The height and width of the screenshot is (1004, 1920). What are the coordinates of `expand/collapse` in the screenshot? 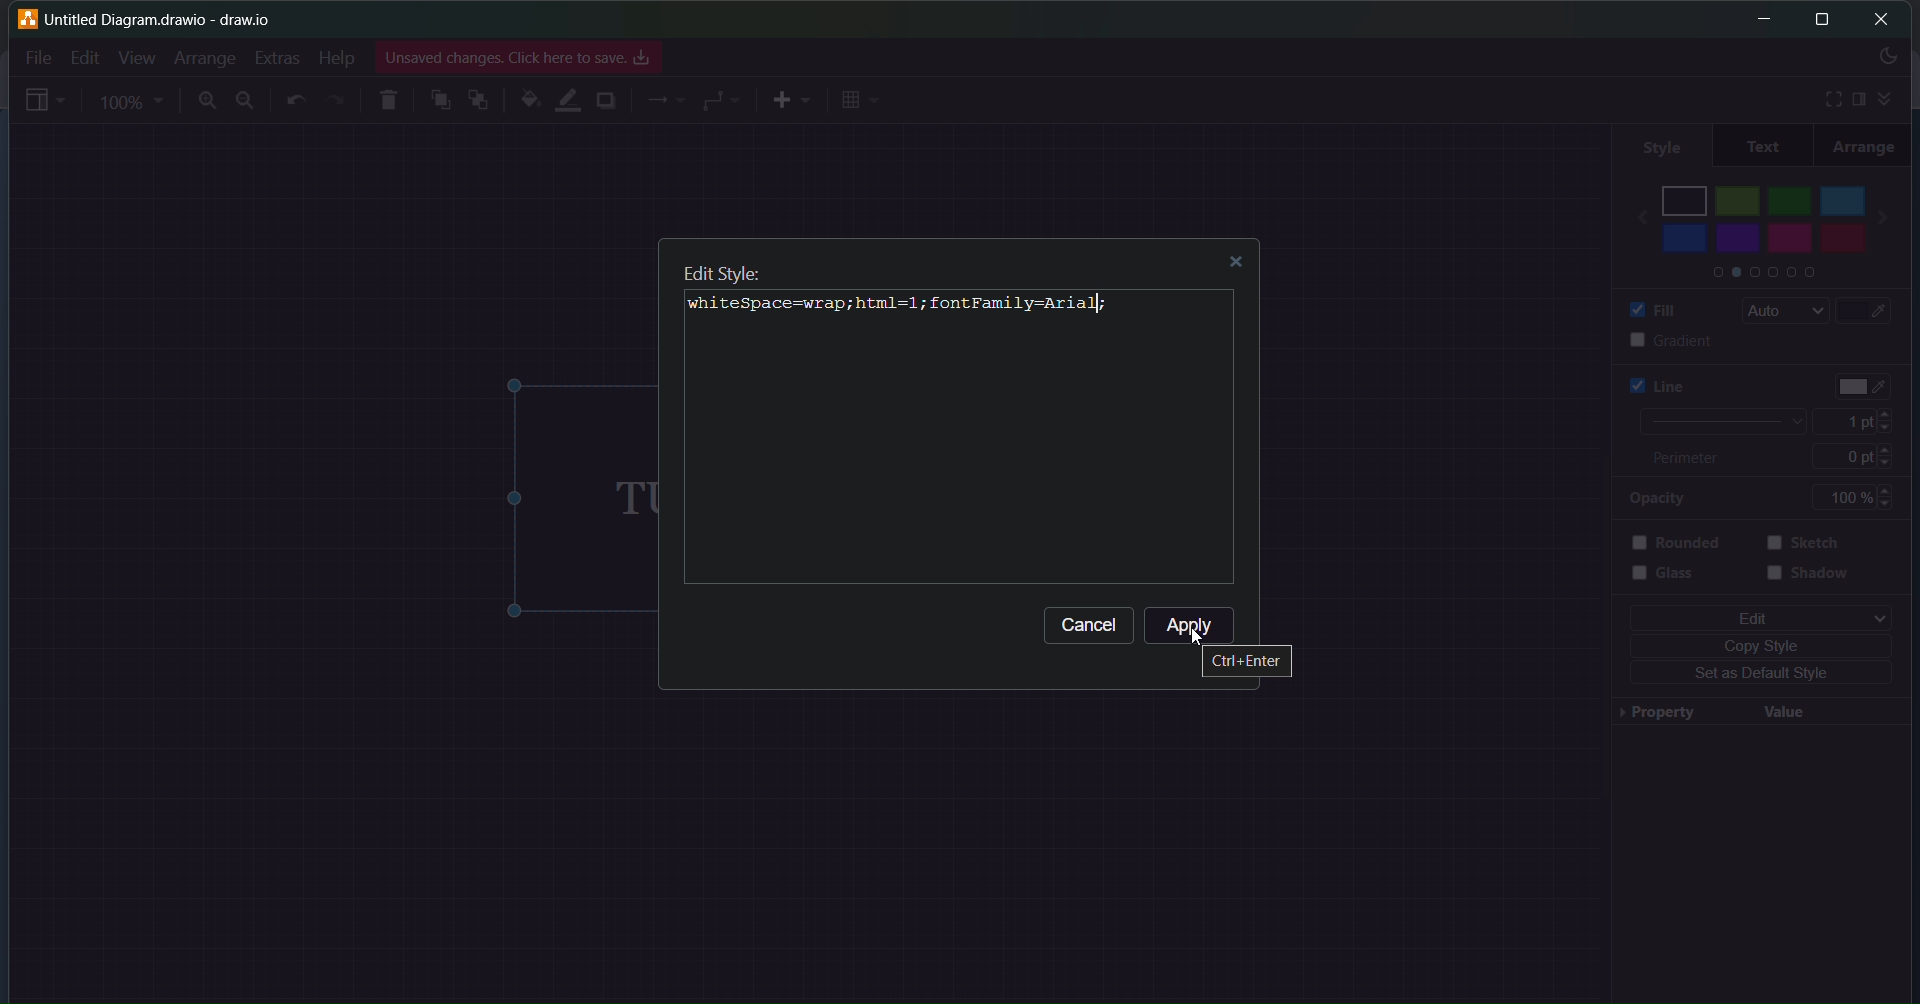 It's located at (1890, 96).